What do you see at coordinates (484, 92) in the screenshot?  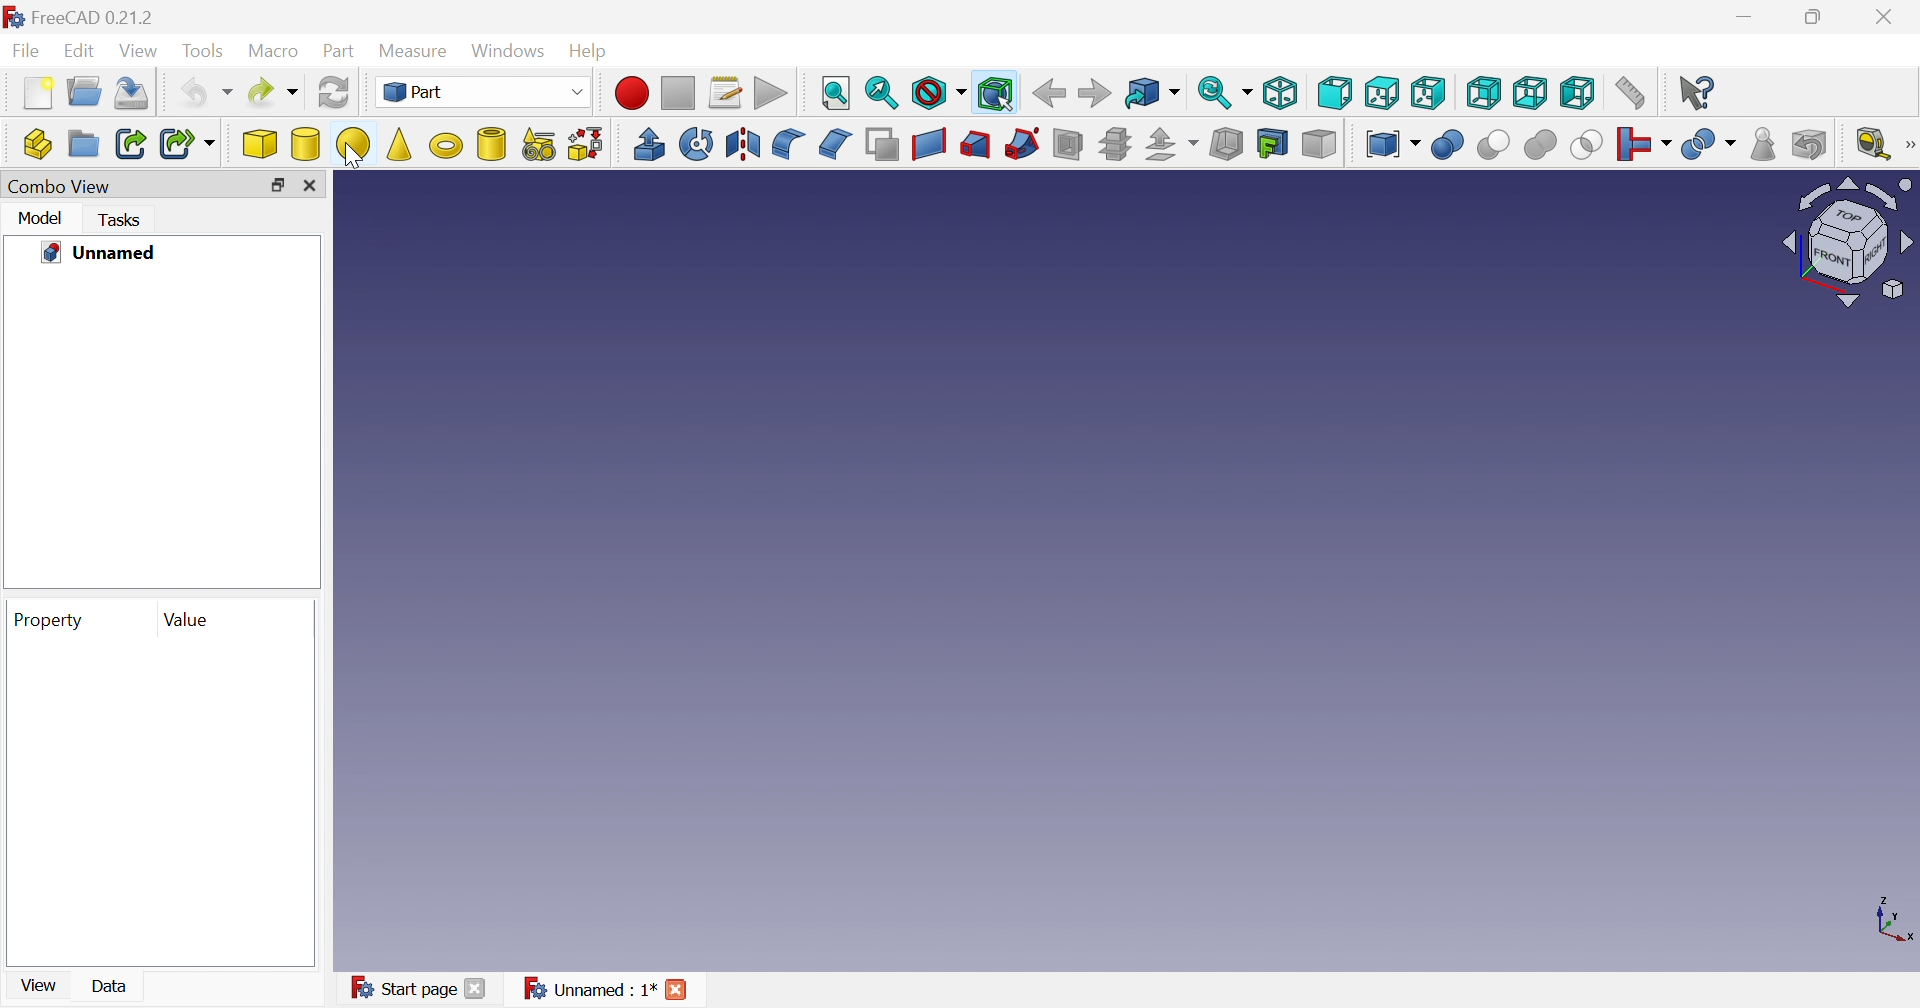 I see `Part` at bounding box center [484, 92].